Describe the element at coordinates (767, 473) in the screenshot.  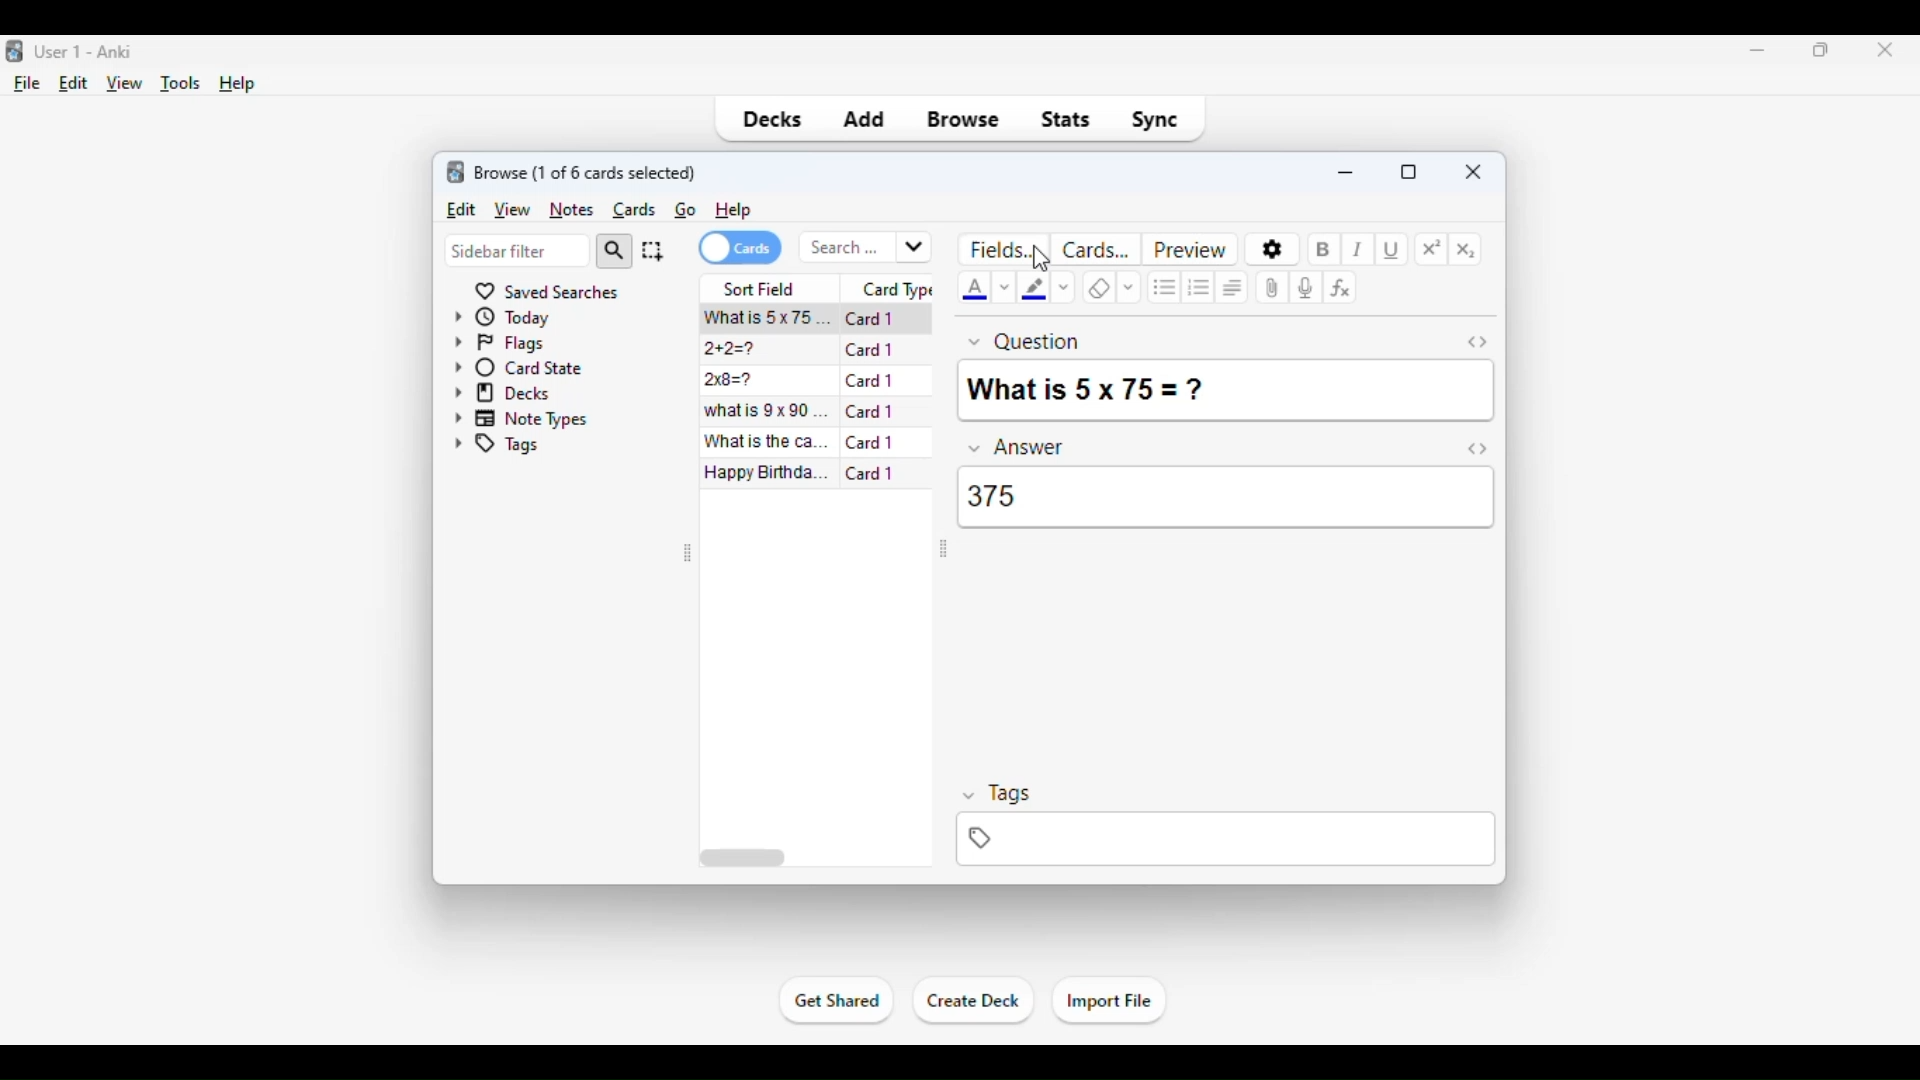
I see `happy birthday song!!!.mp3` at that location.